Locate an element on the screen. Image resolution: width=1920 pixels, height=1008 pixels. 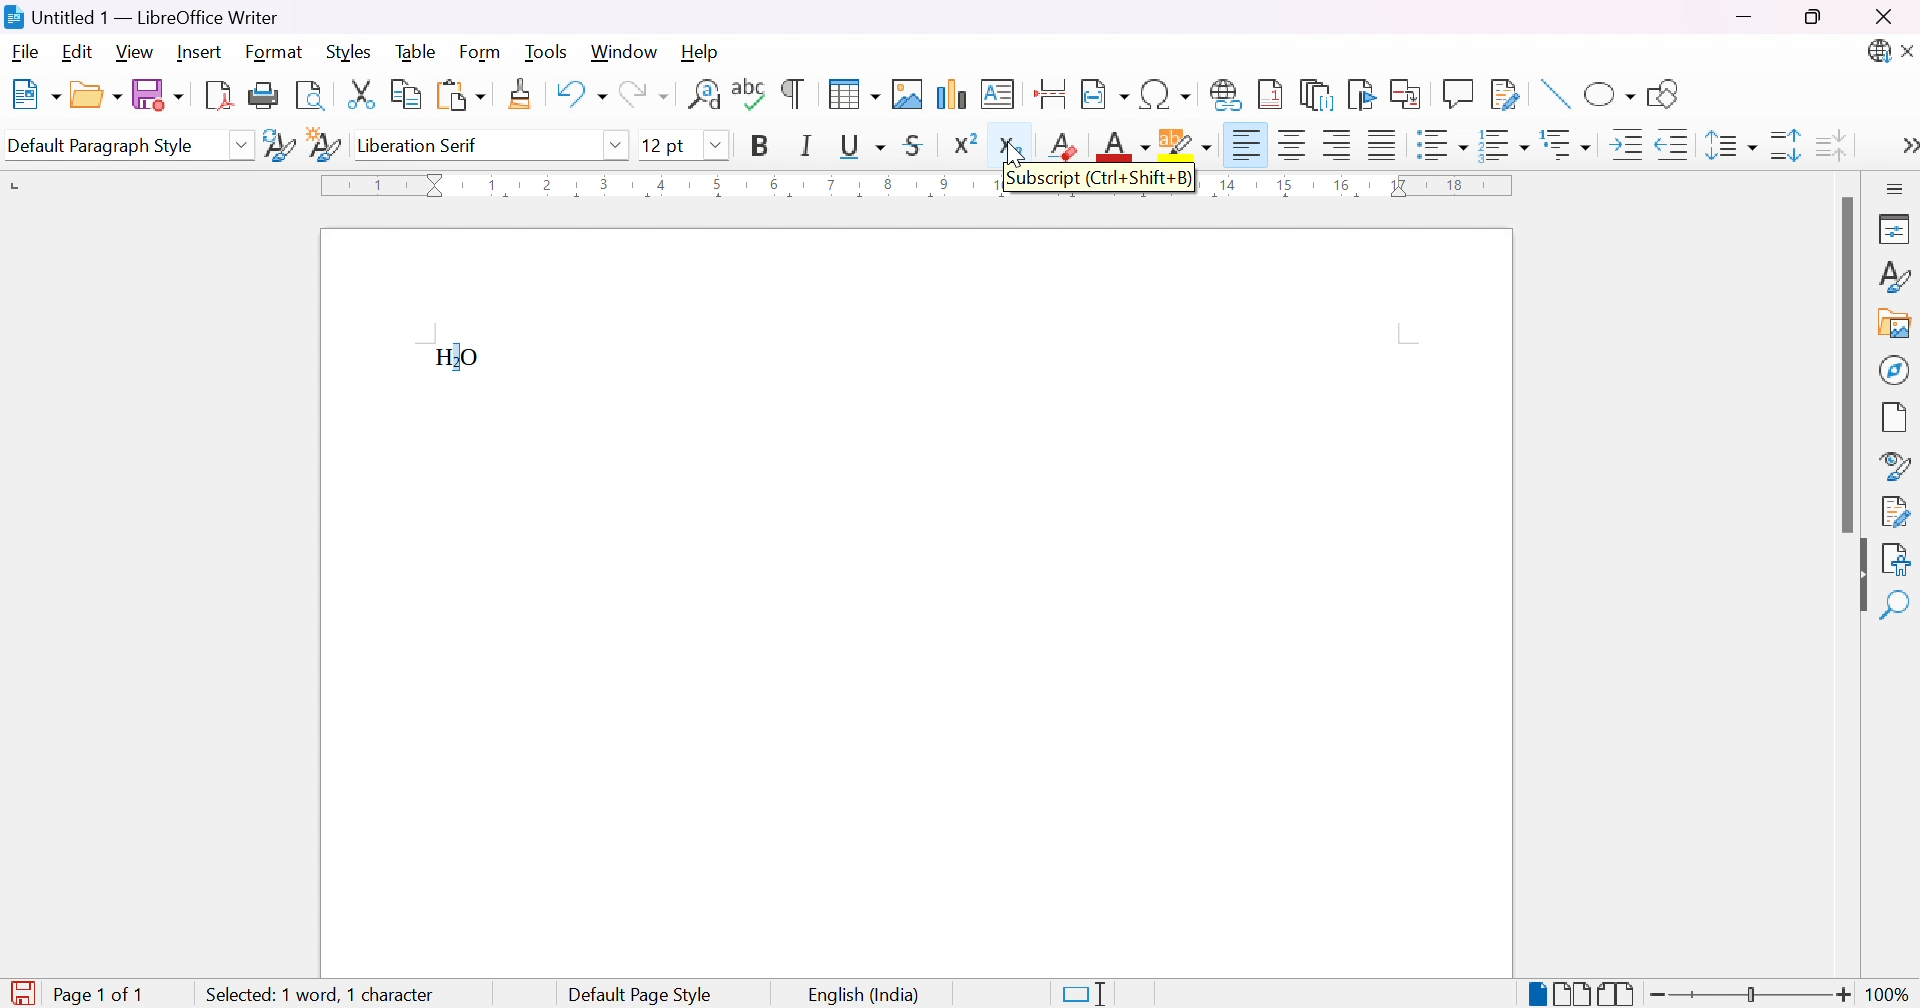
12 pt is located at coordinates (665, 145).